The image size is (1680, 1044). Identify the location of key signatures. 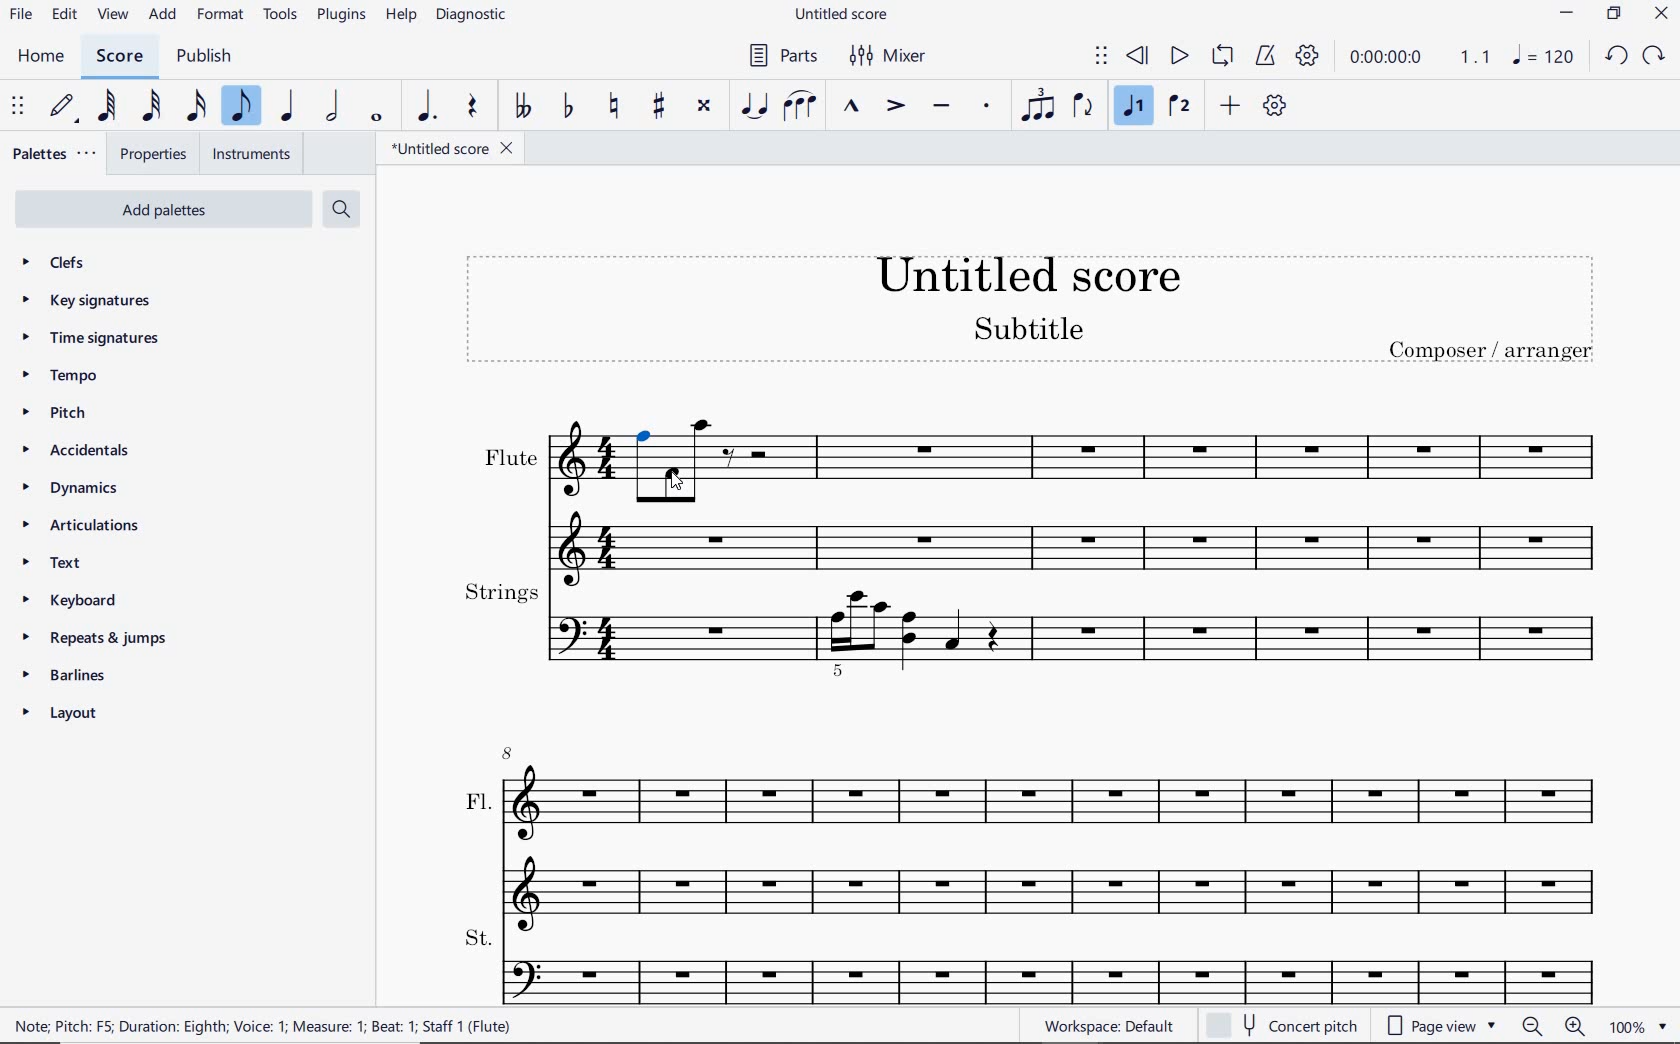
(91, 304).